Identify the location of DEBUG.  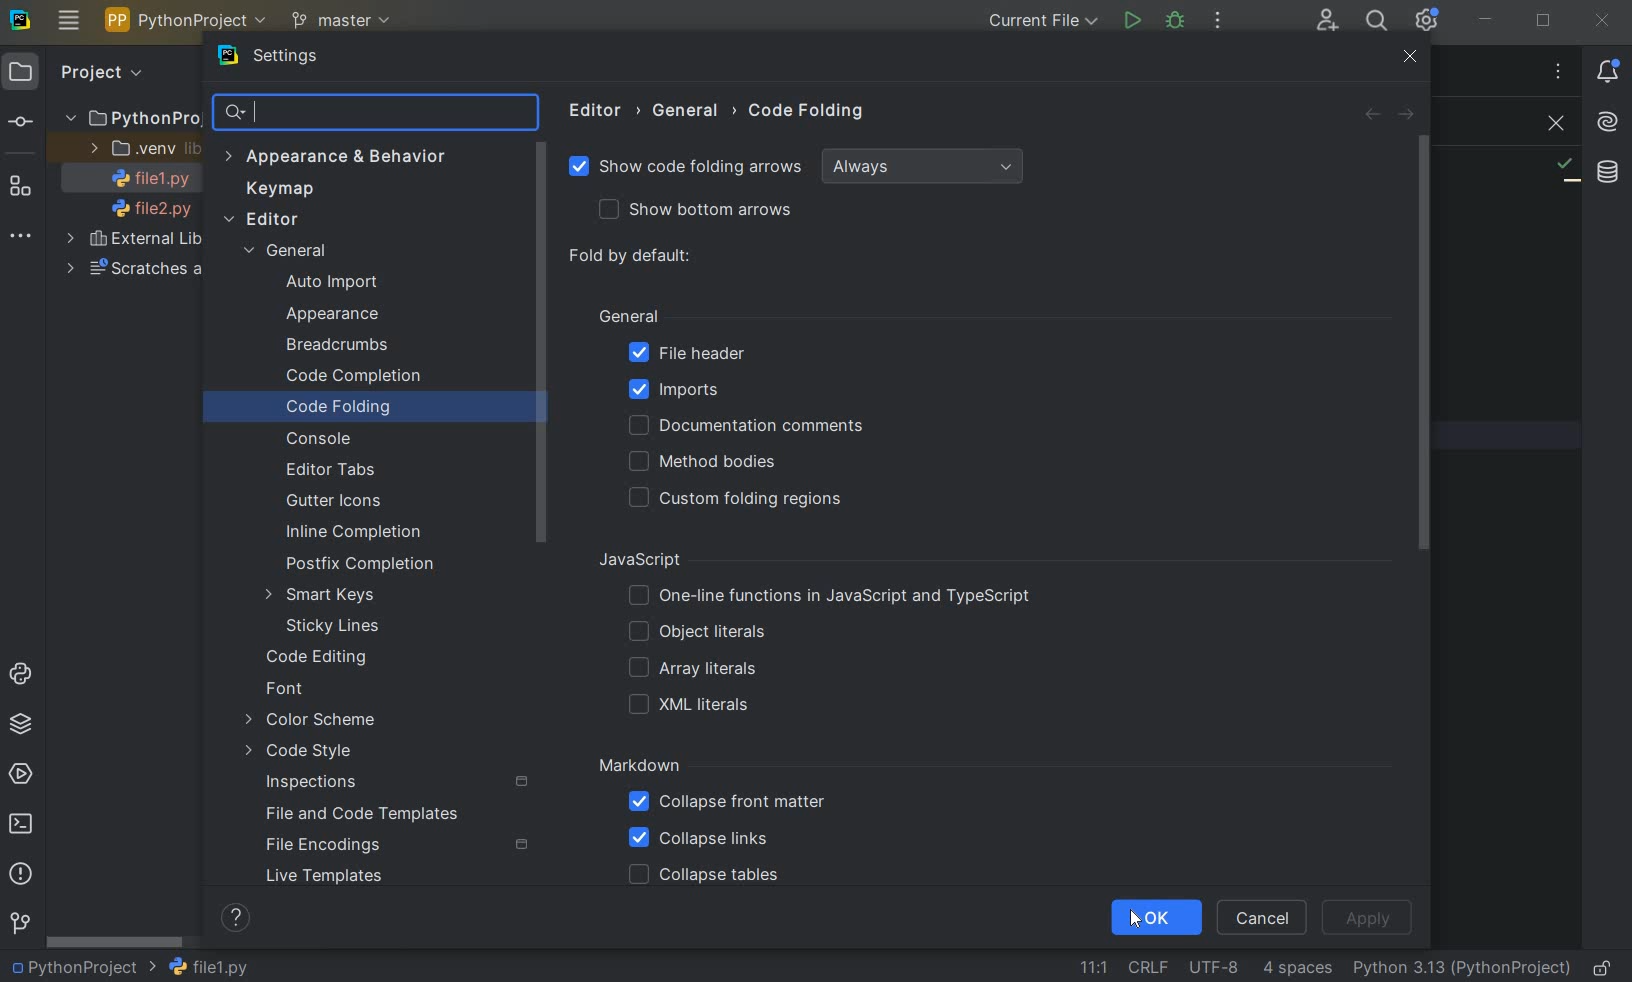
(1177, 22).